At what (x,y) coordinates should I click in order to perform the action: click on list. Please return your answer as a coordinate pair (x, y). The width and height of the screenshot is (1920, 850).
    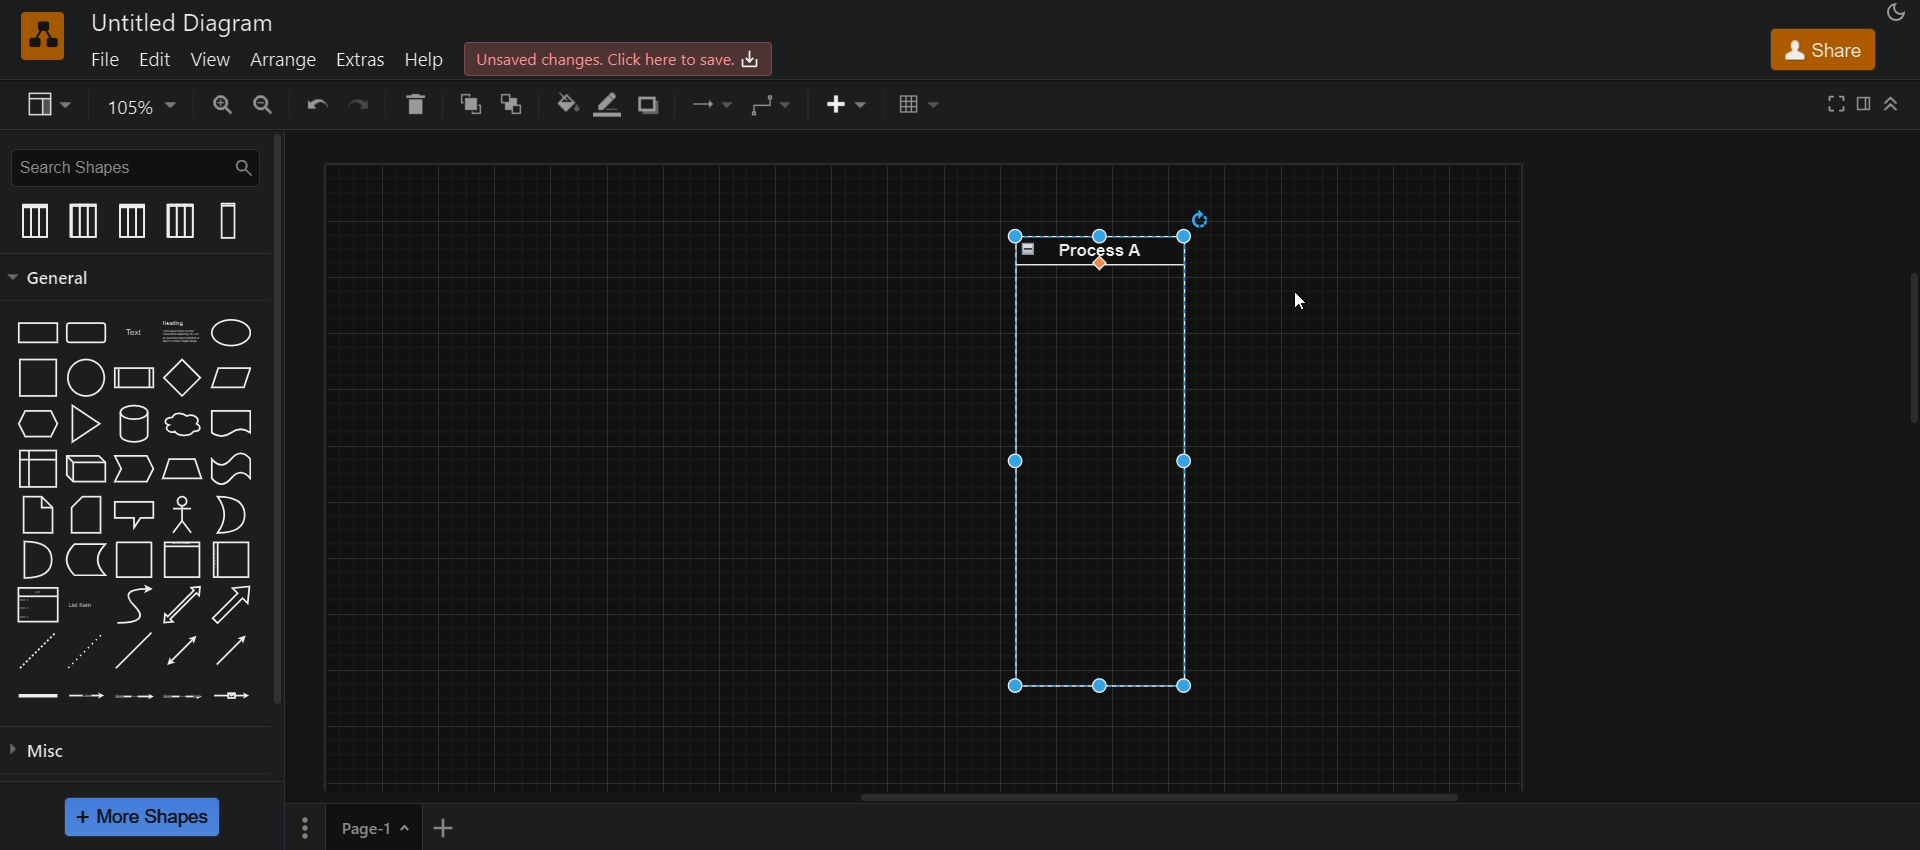
    Looking at the image, I should click on (34, 605).